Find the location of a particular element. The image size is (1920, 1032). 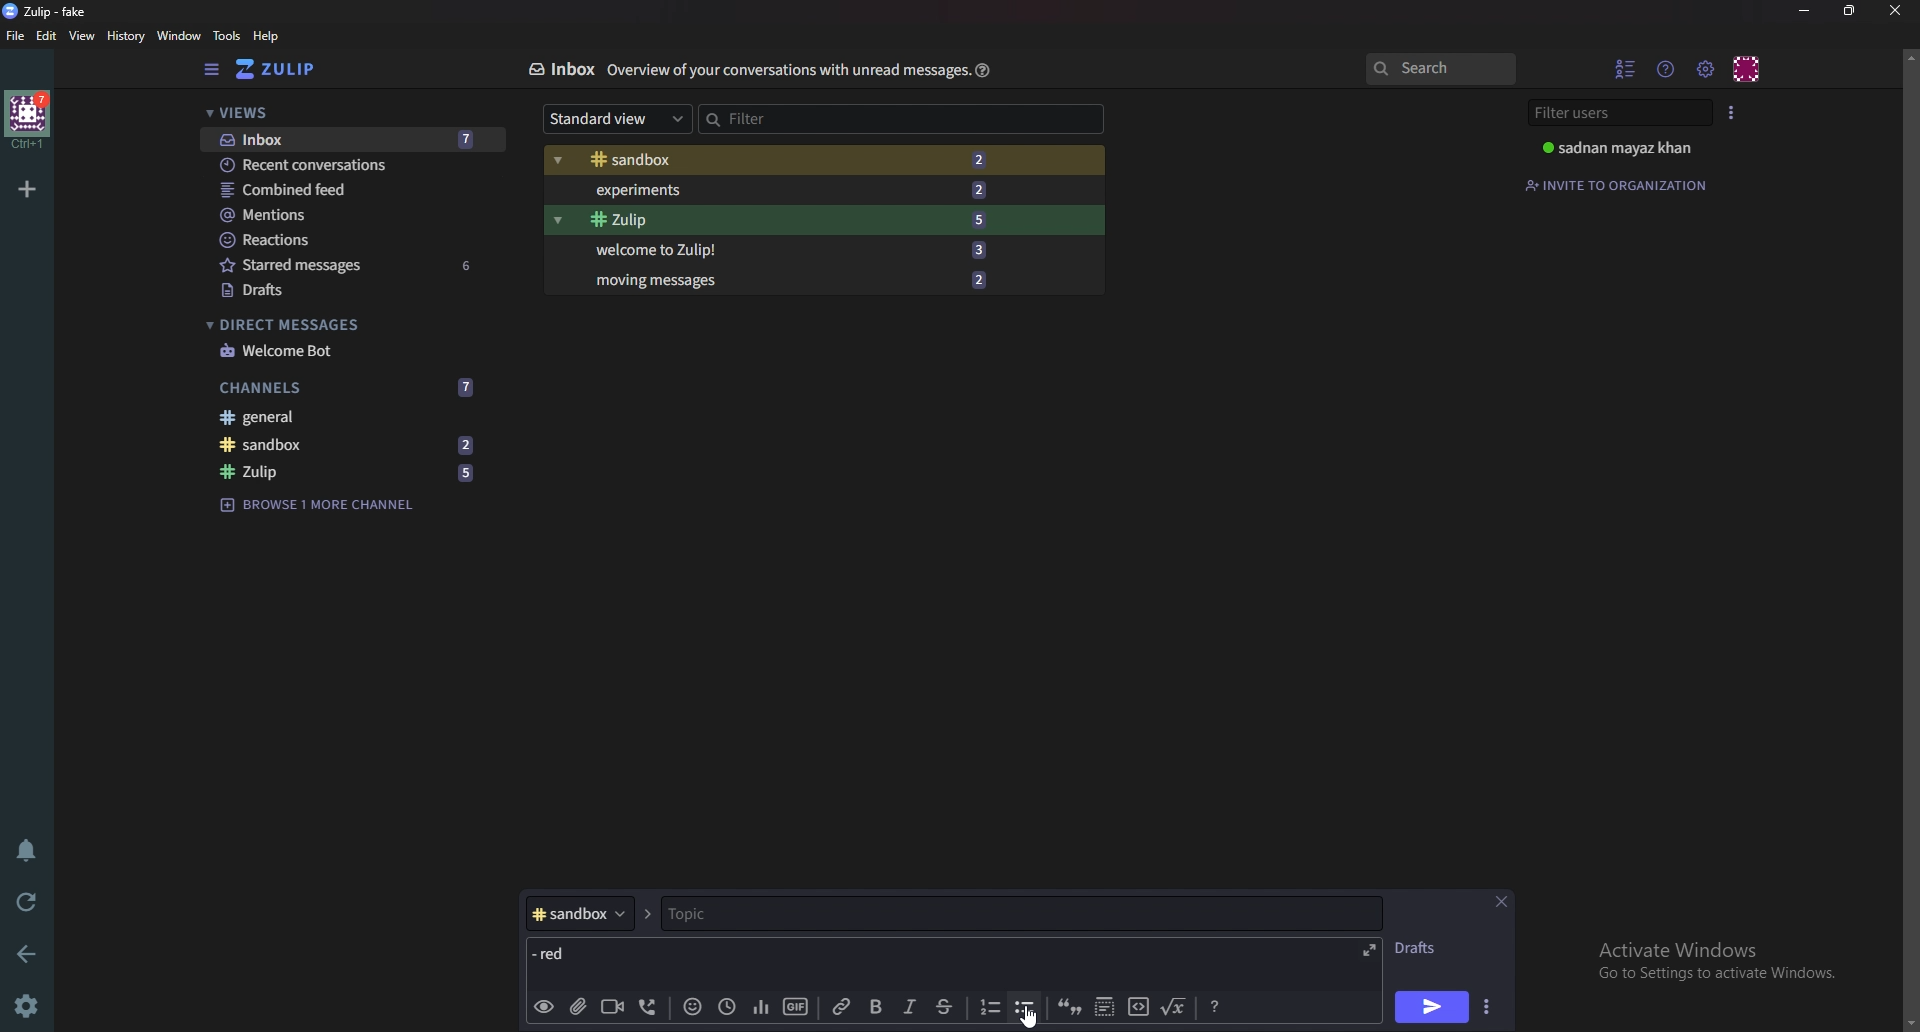

Close message is located at coordinates (1500, 902).